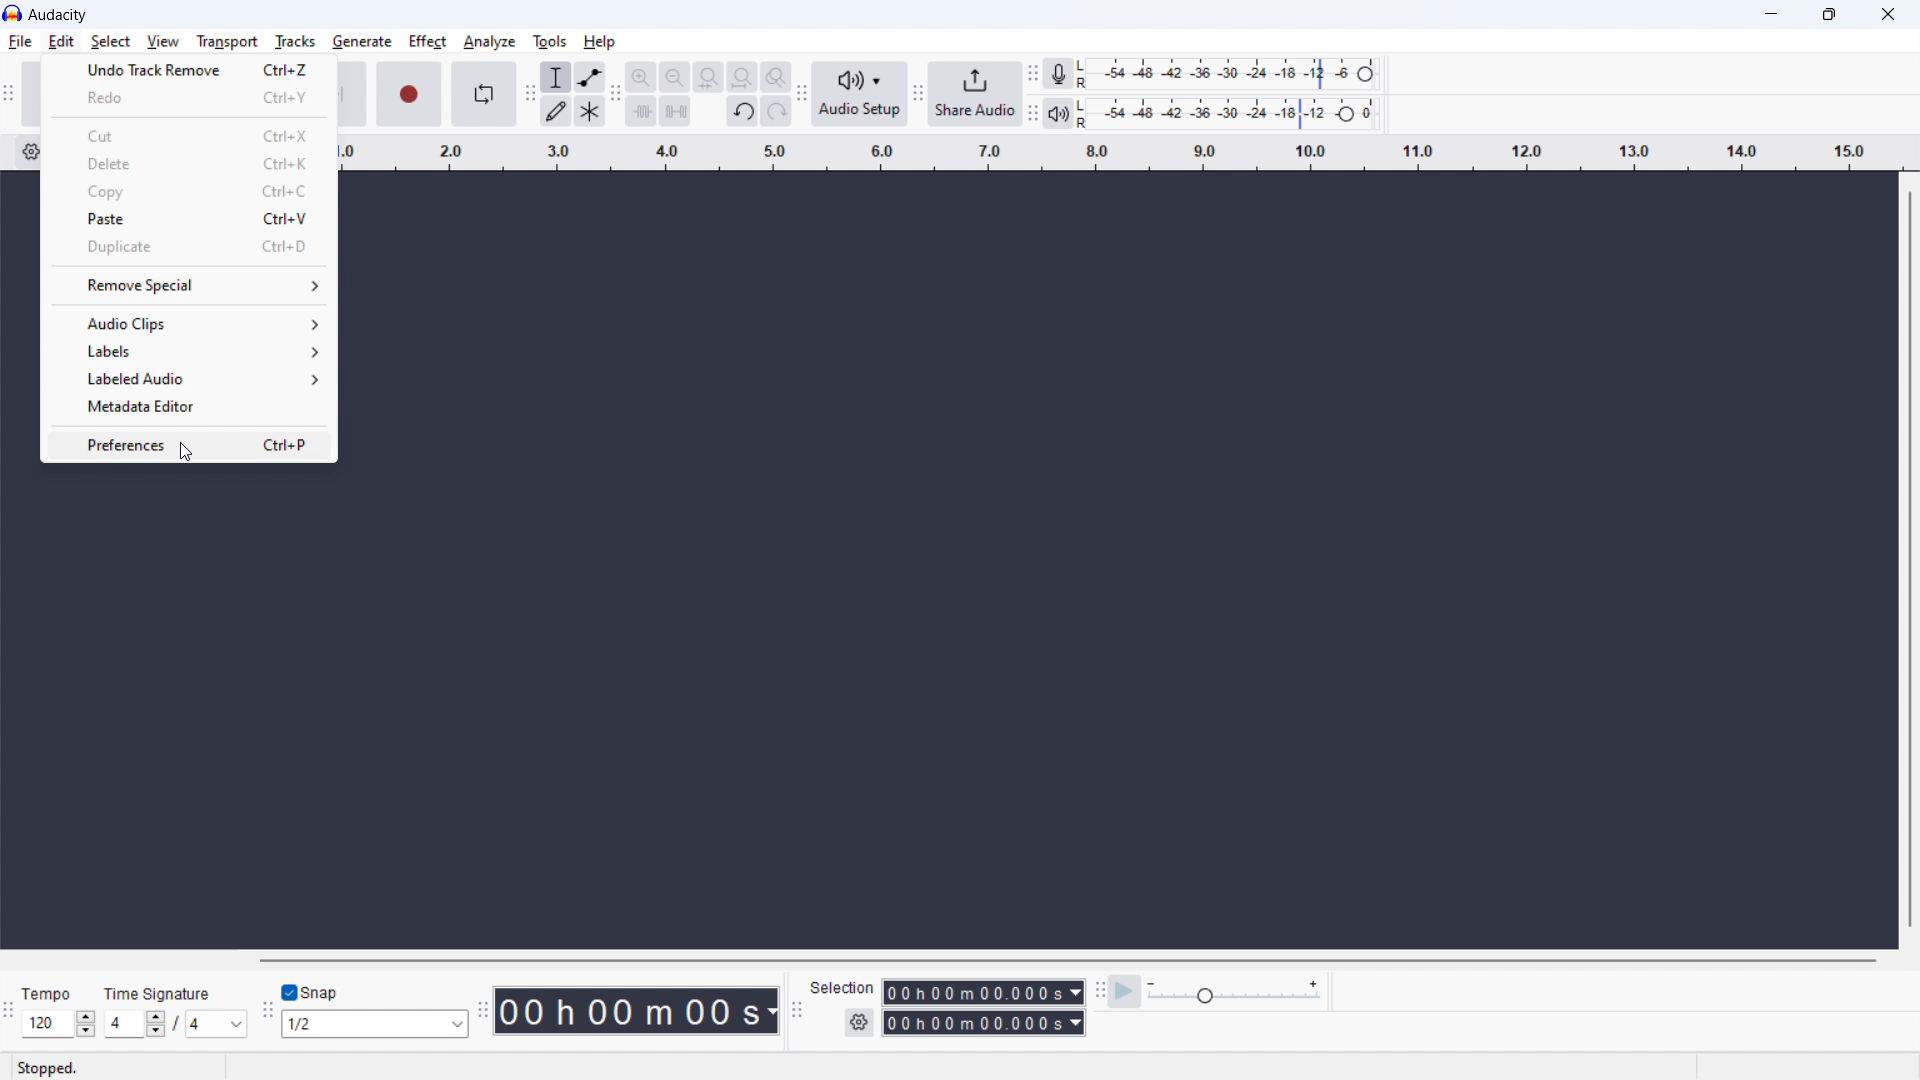  What do you see at coordinates (1032, 113) in the screenshot?
I see `Enables movement of playback meter toolbar` at bounding box center [1032, 113].